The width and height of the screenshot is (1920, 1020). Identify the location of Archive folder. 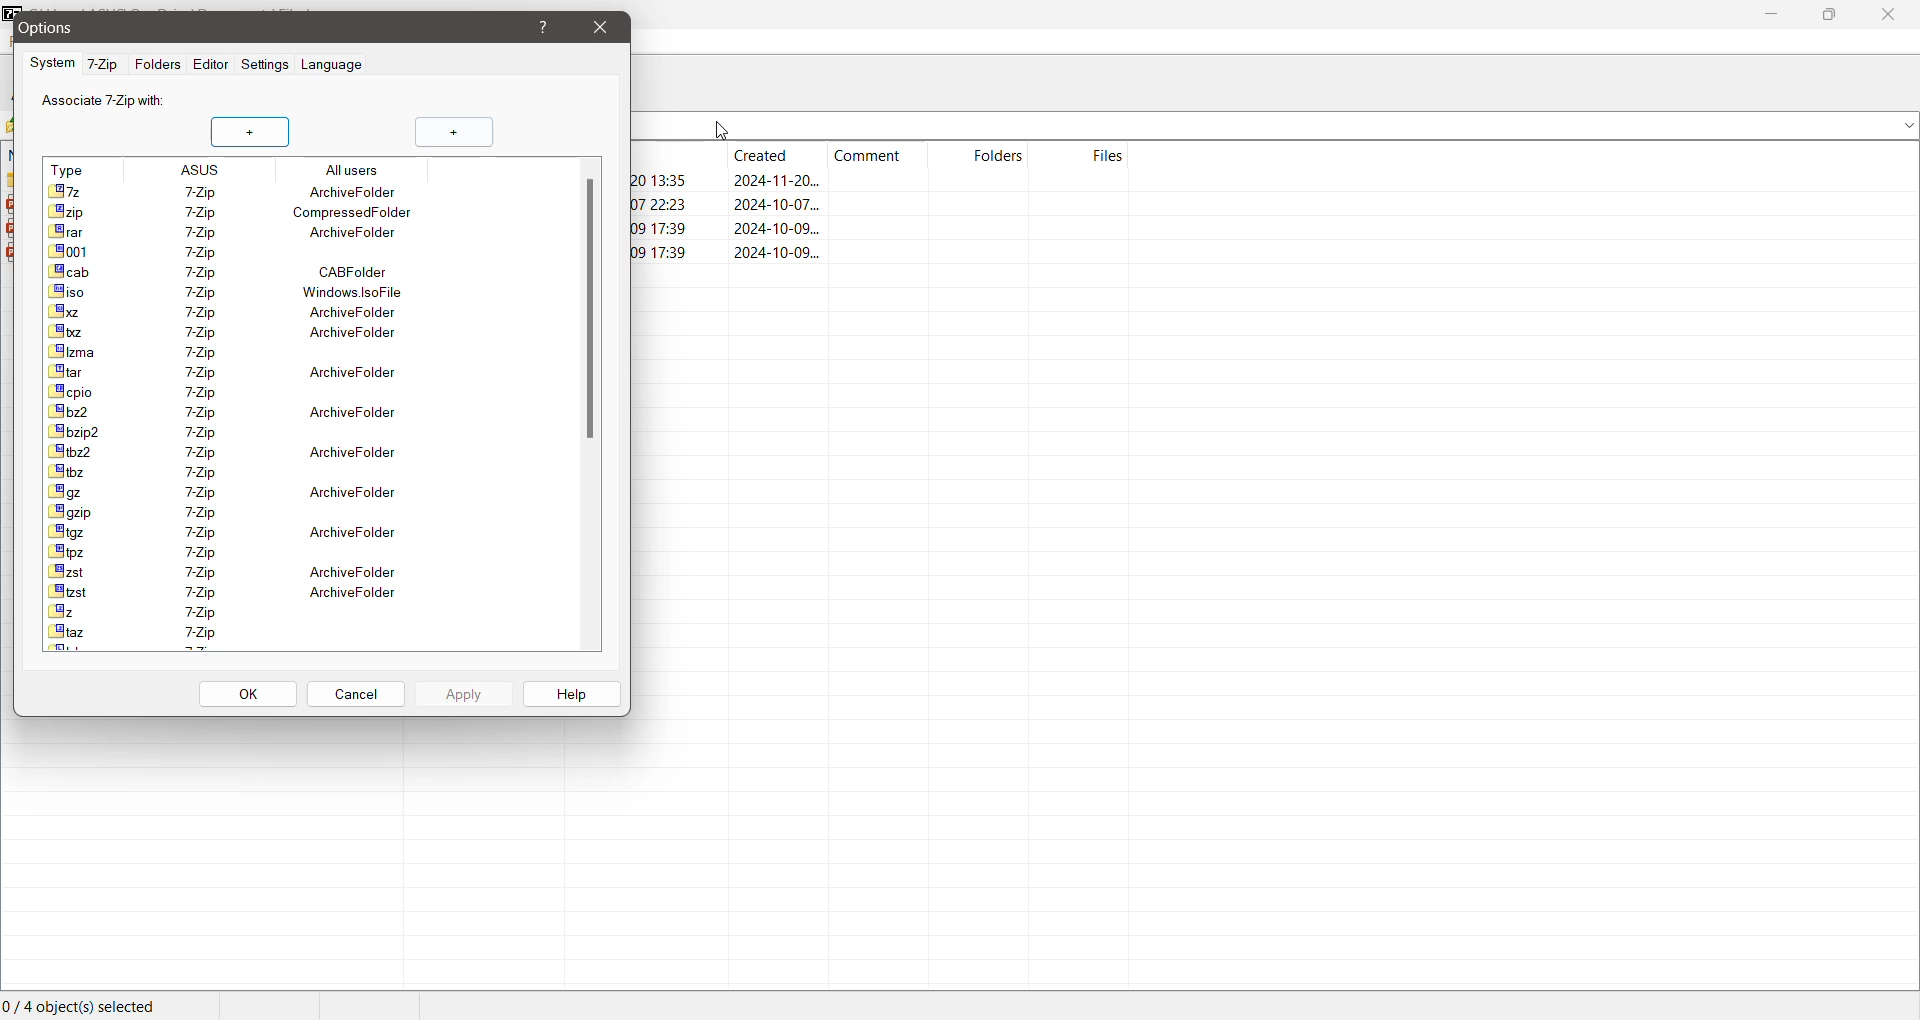
(240, 331).